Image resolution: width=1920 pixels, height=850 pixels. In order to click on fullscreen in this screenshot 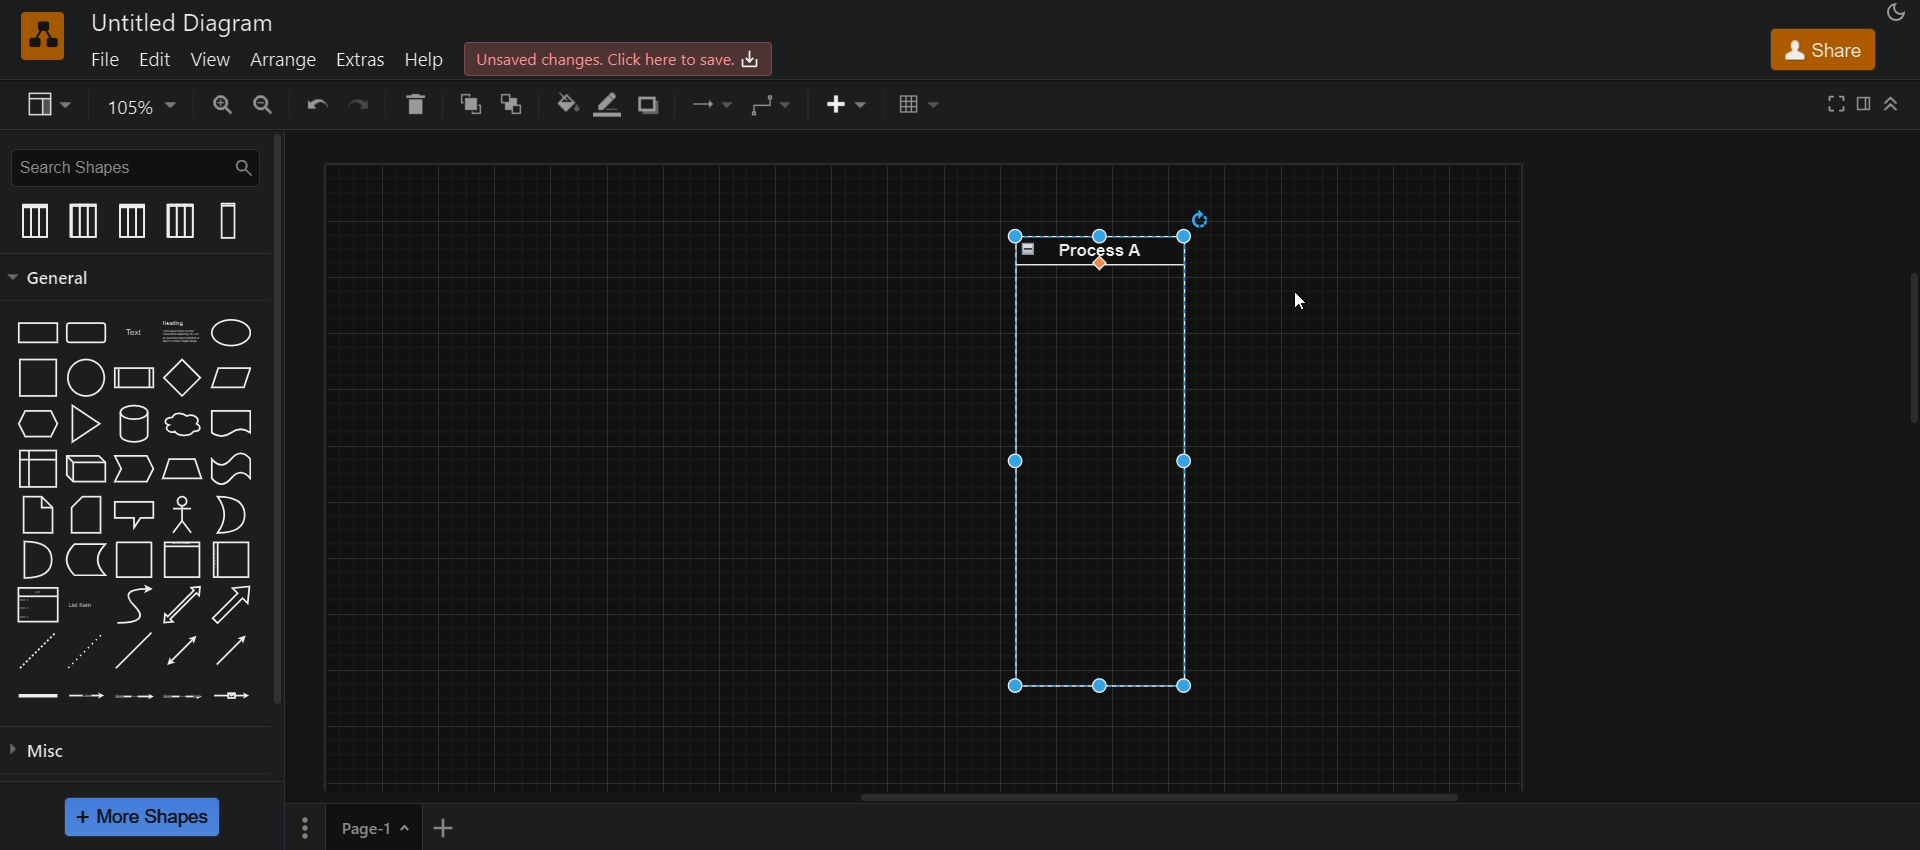, I will do `click(1838, 103)`.